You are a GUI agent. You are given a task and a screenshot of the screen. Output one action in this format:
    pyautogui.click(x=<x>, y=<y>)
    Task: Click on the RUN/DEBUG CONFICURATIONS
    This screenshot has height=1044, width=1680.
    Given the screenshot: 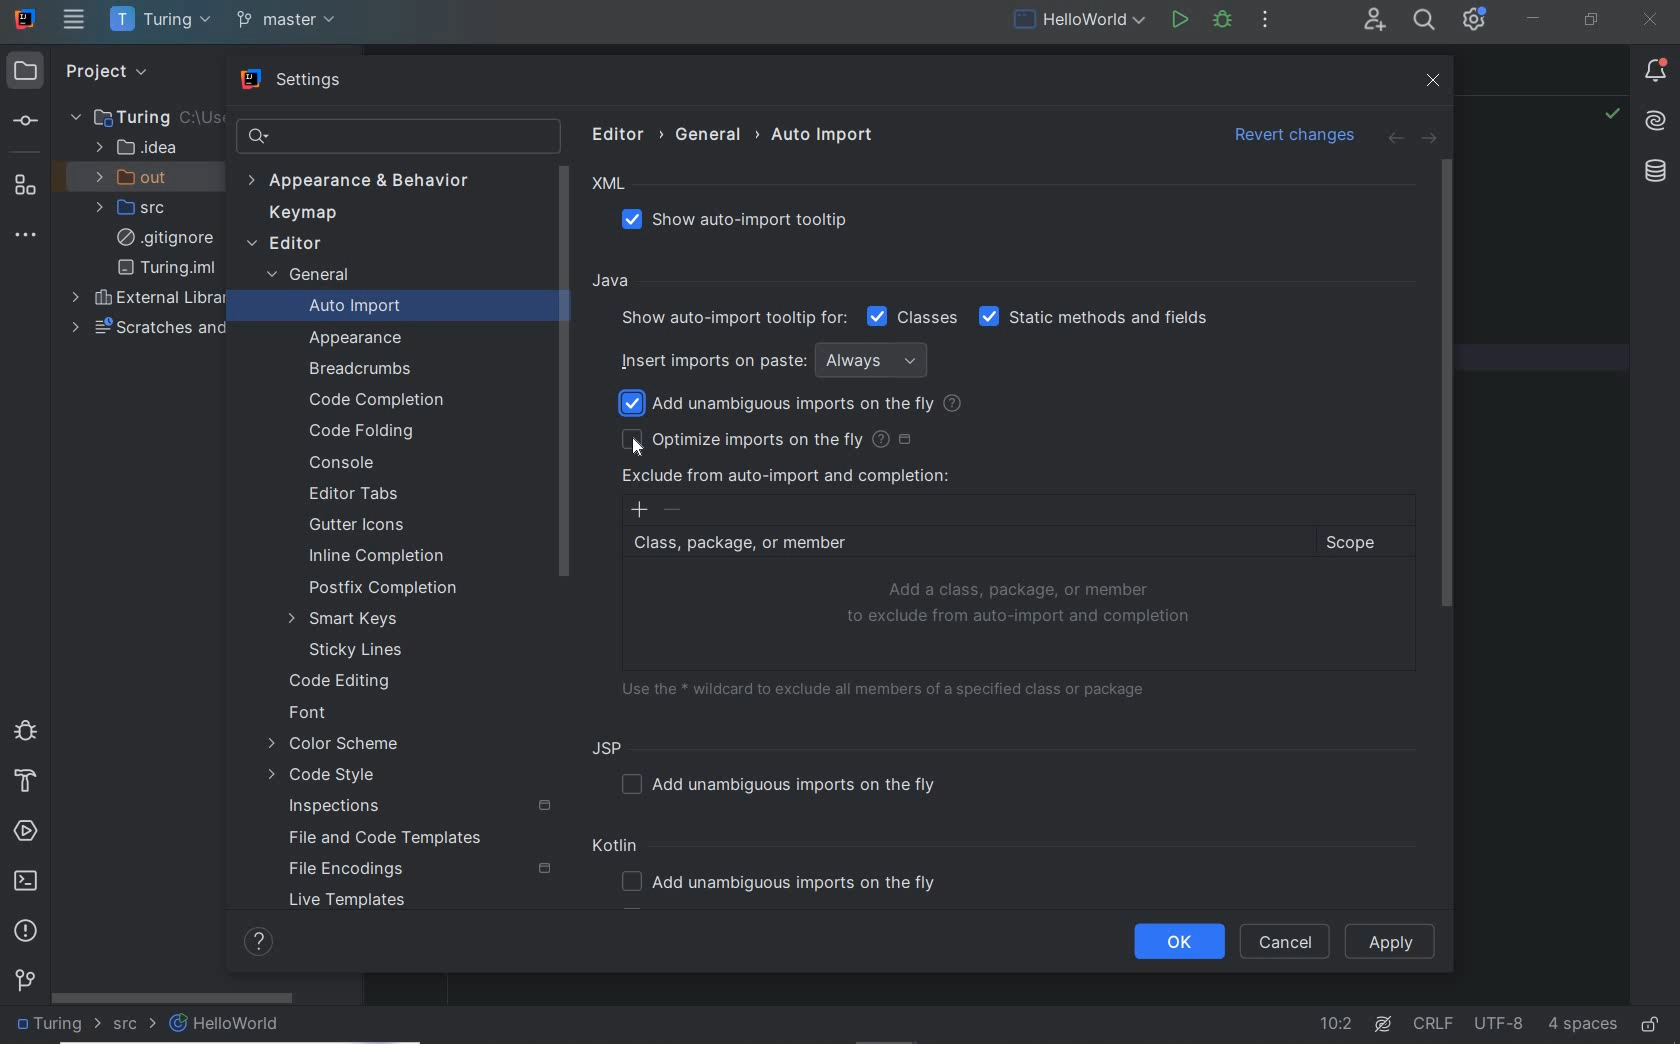 What is the action you would take?
    pyautogui.click(x=1080, y=19)
    